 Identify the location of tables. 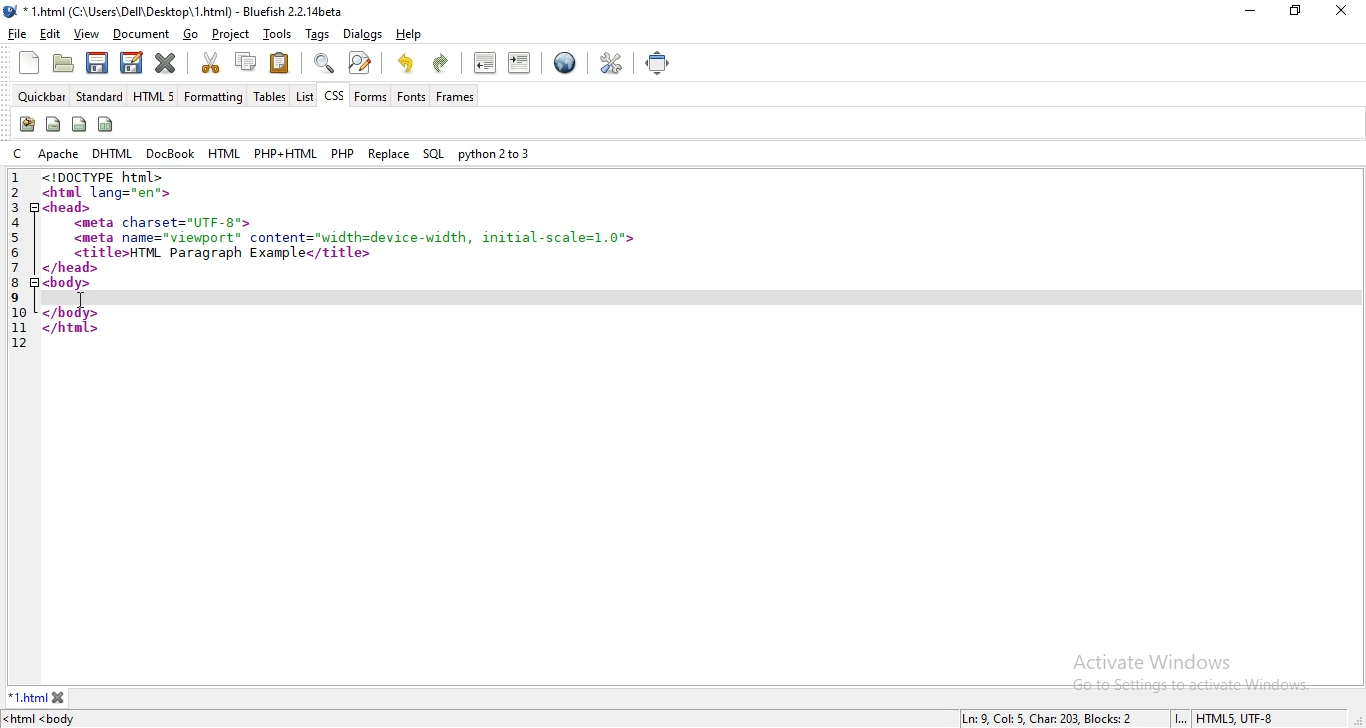
(270, 95).